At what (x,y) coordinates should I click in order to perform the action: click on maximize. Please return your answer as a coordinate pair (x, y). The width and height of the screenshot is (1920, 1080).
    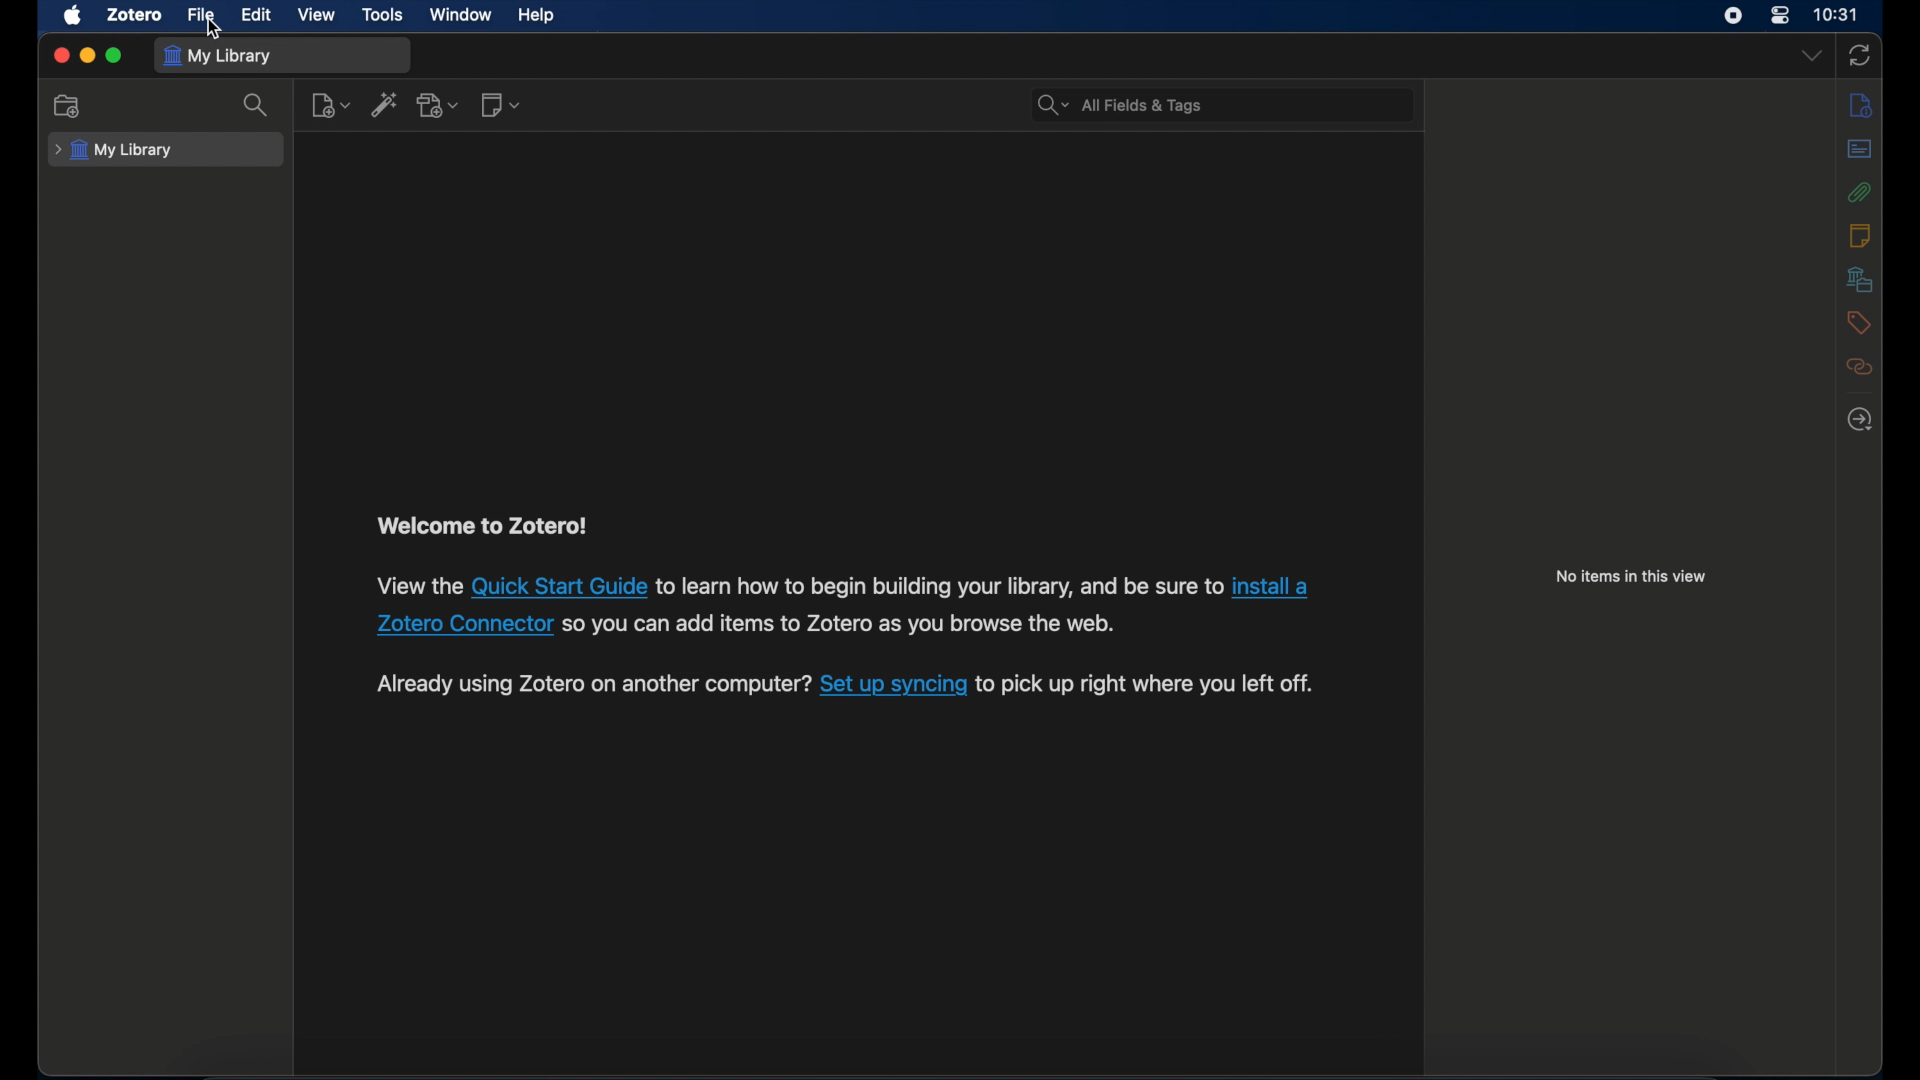
    Looking at the image, I should click on (114, 57).